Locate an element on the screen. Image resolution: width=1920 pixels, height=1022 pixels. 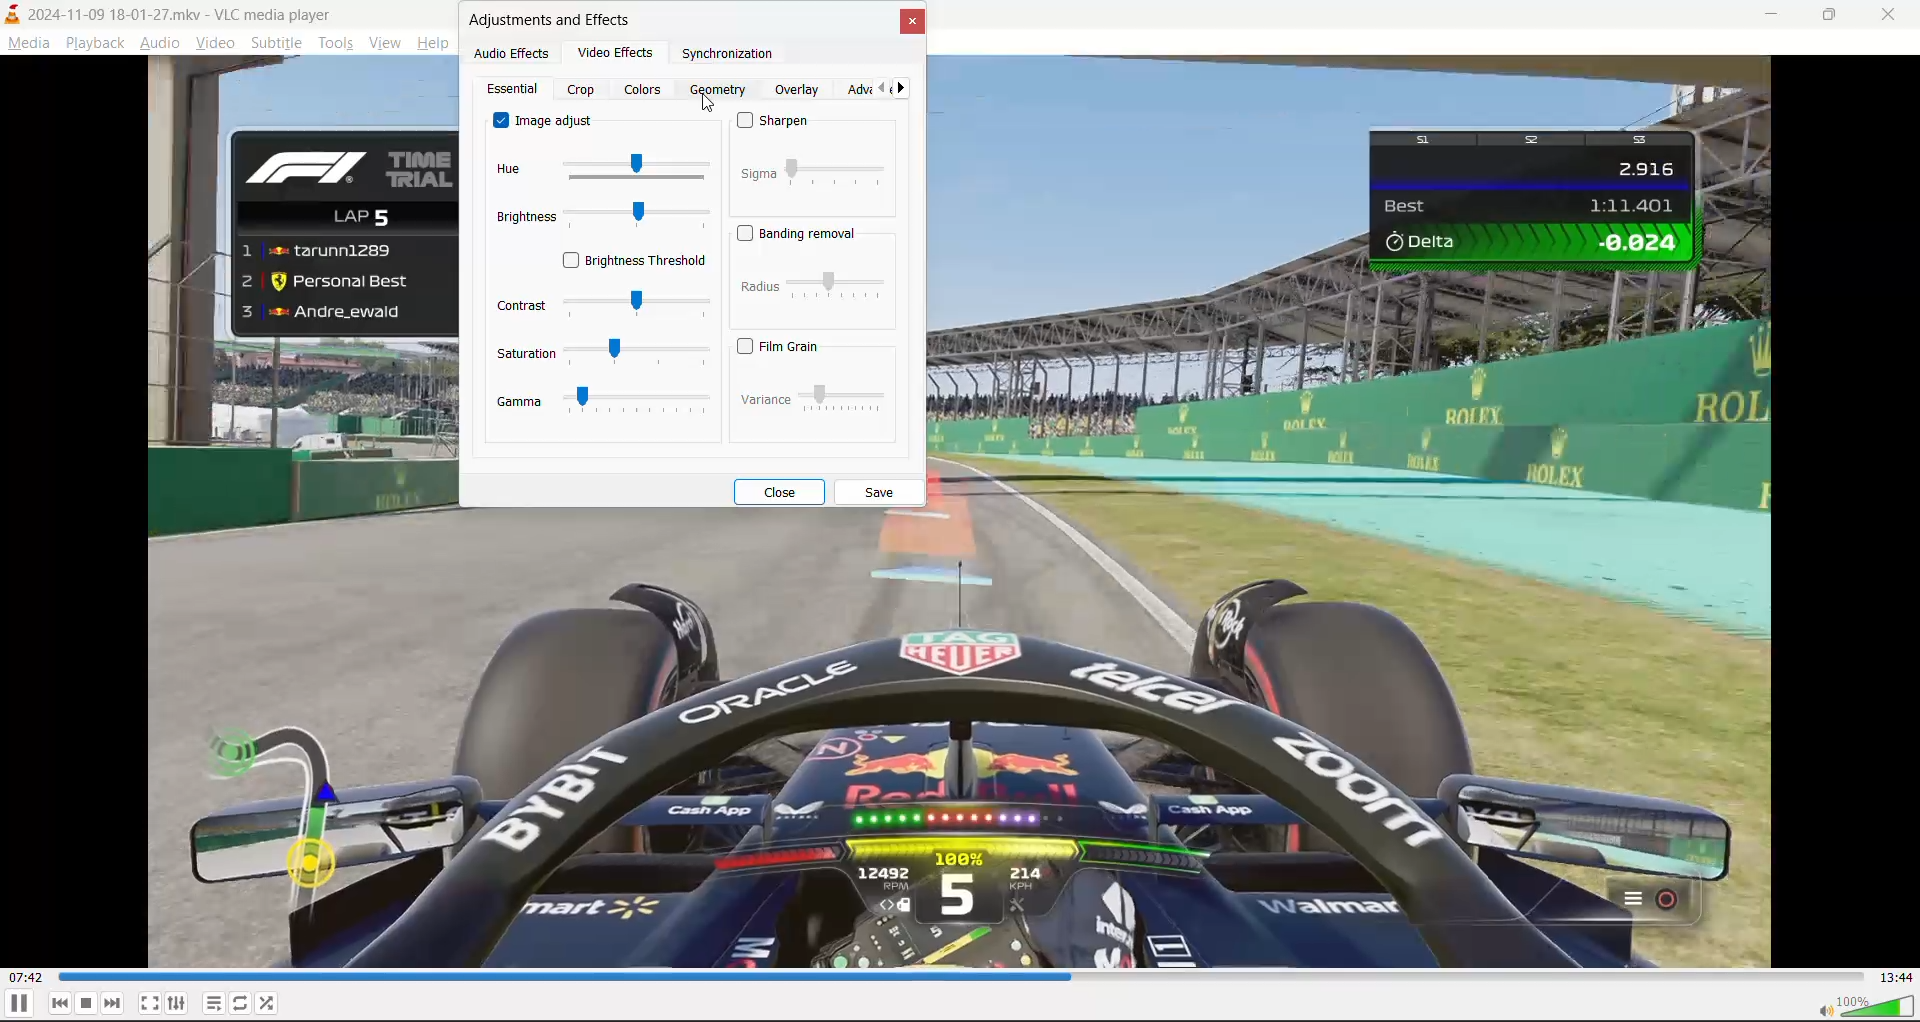
tools is located at coordinates (335, 42).